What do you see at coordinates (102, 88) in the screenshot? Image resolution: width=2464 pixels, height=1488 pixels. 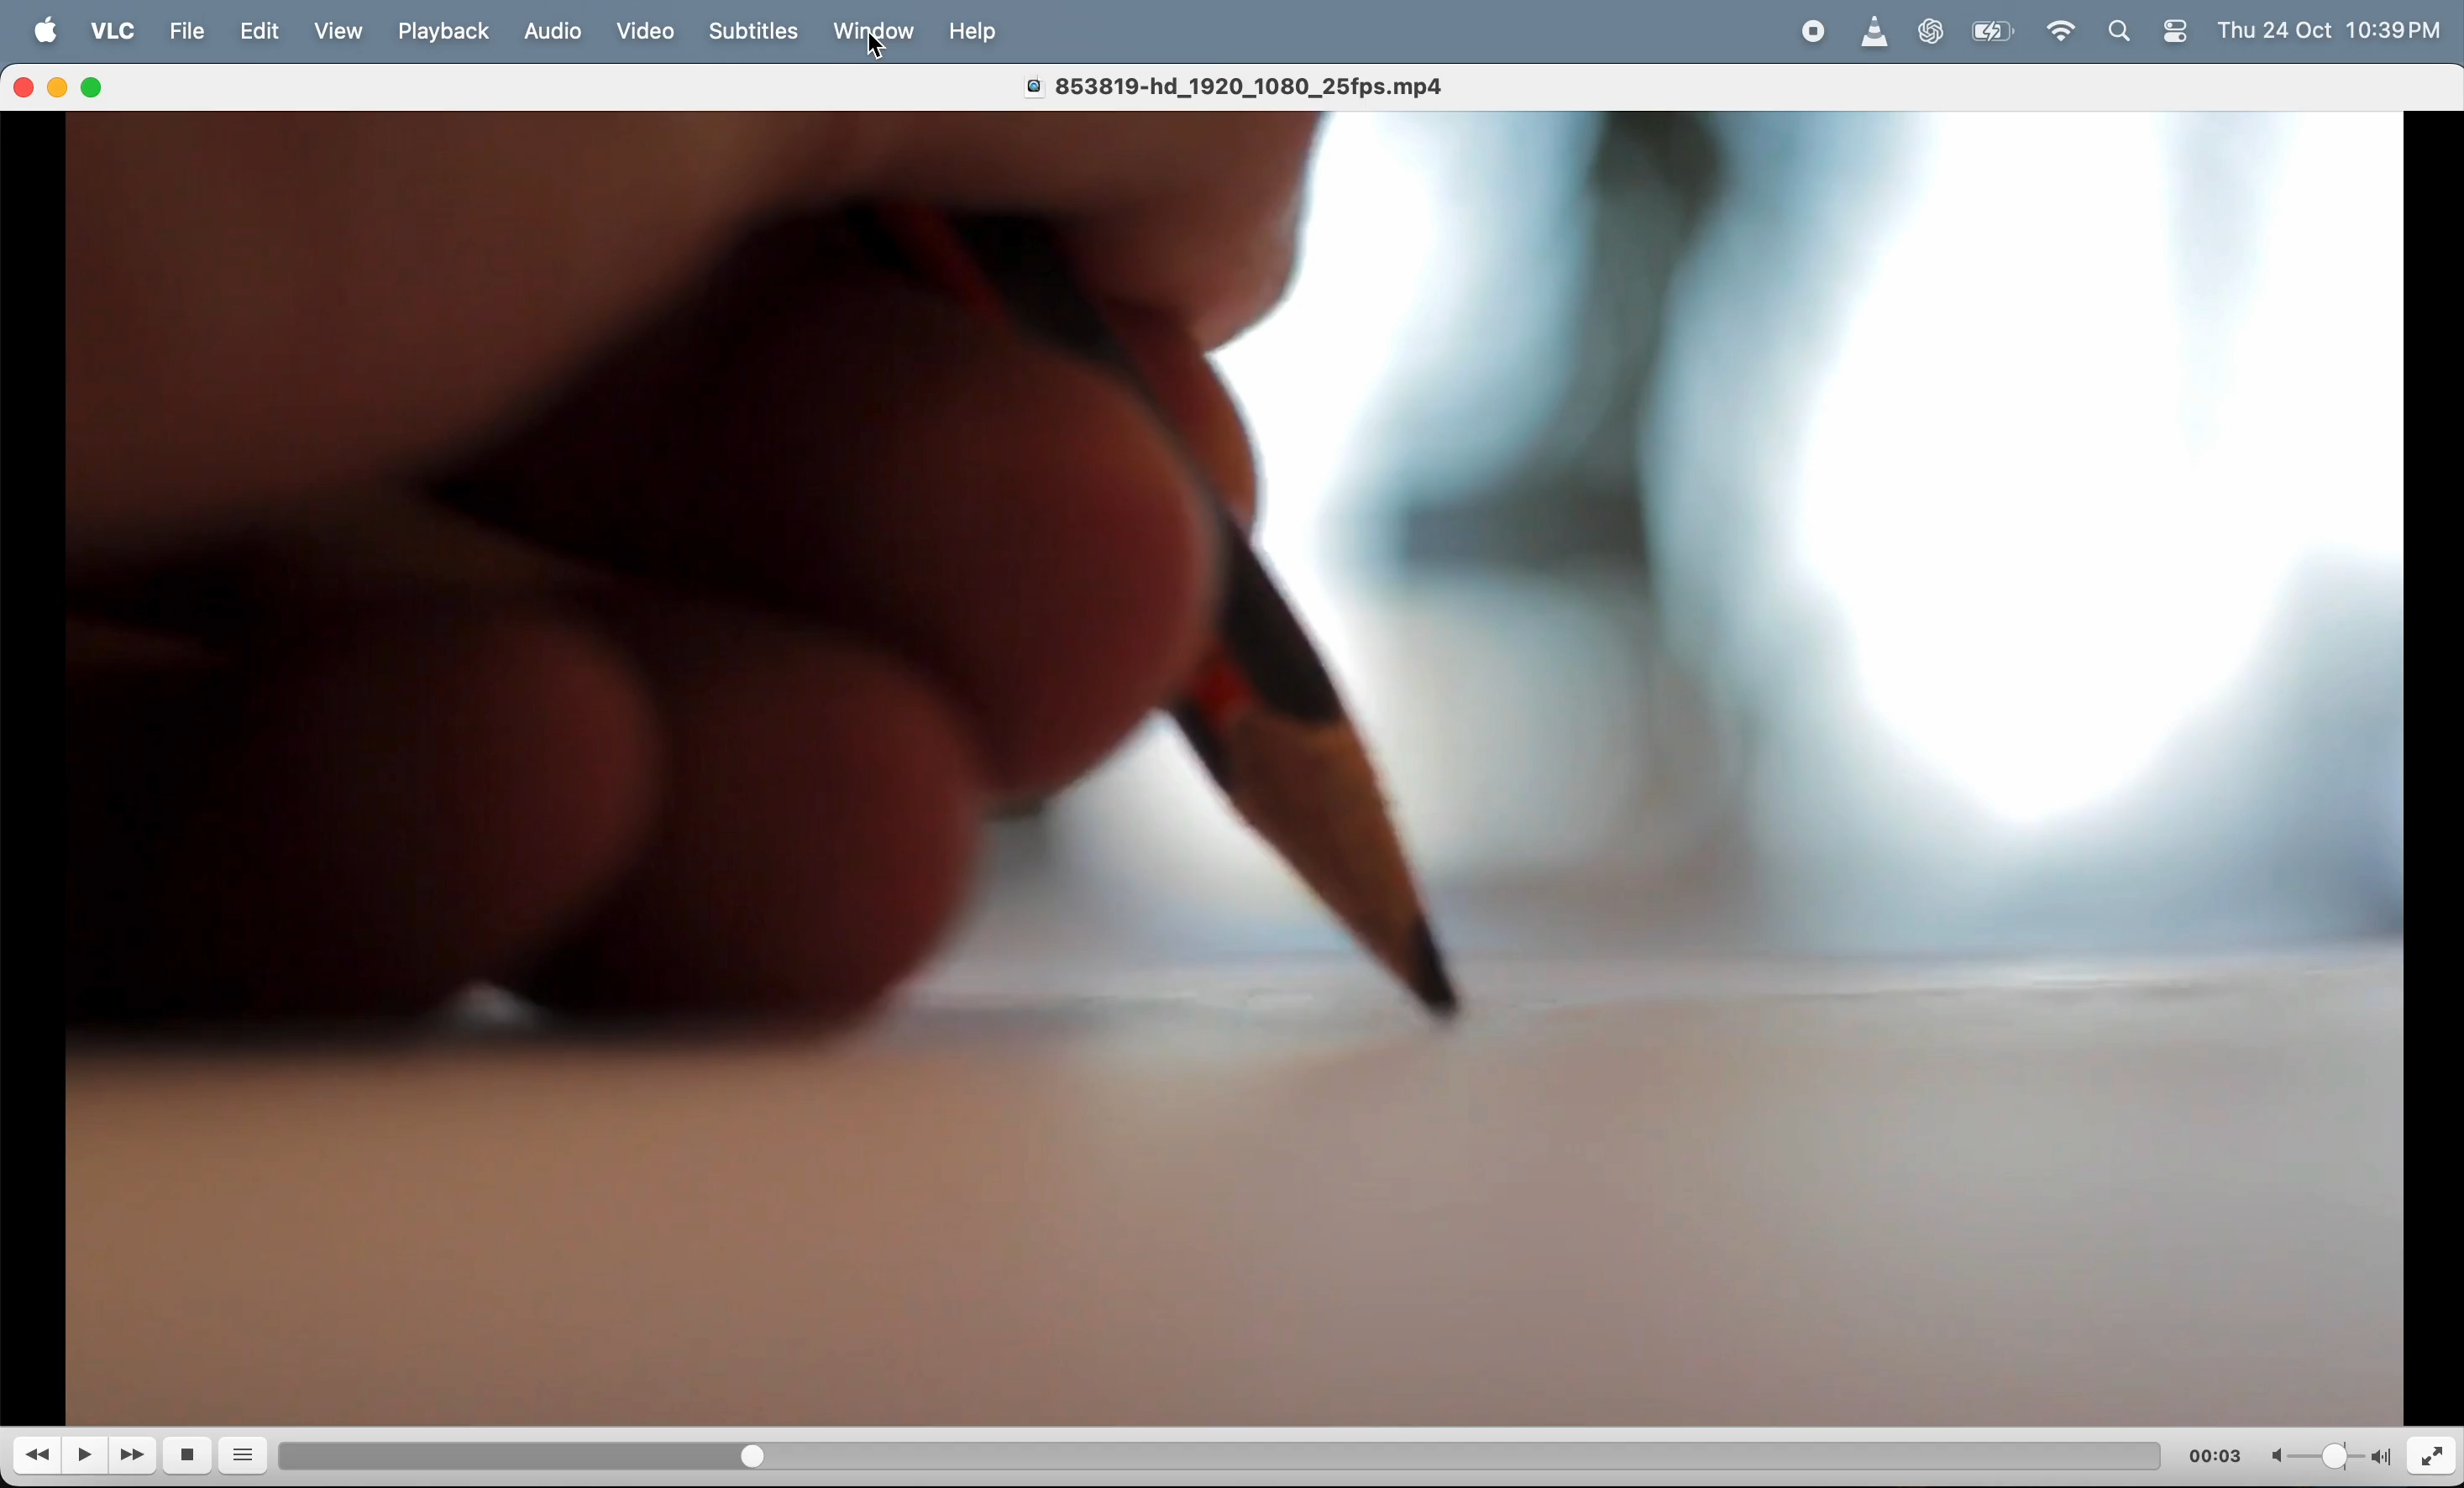 I see `maximize` at bounding box center [102, 88].